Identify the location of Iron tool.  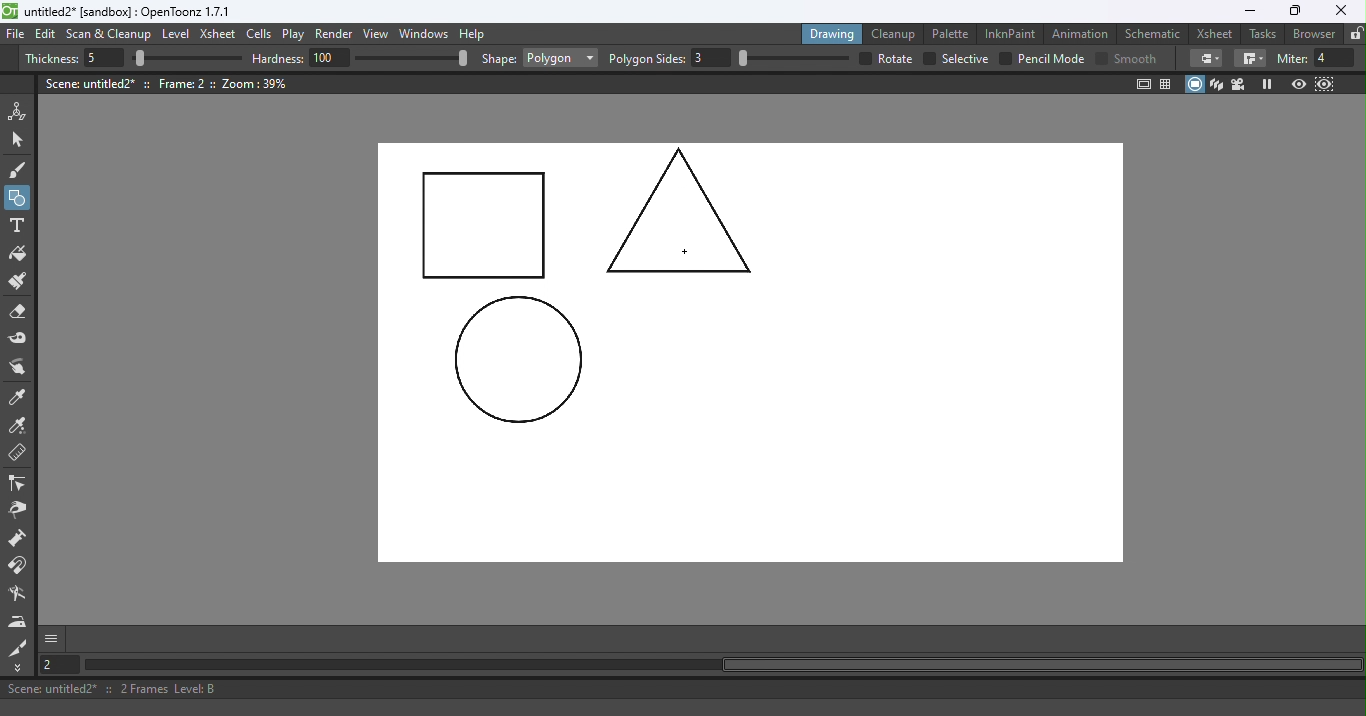
(20, 621).